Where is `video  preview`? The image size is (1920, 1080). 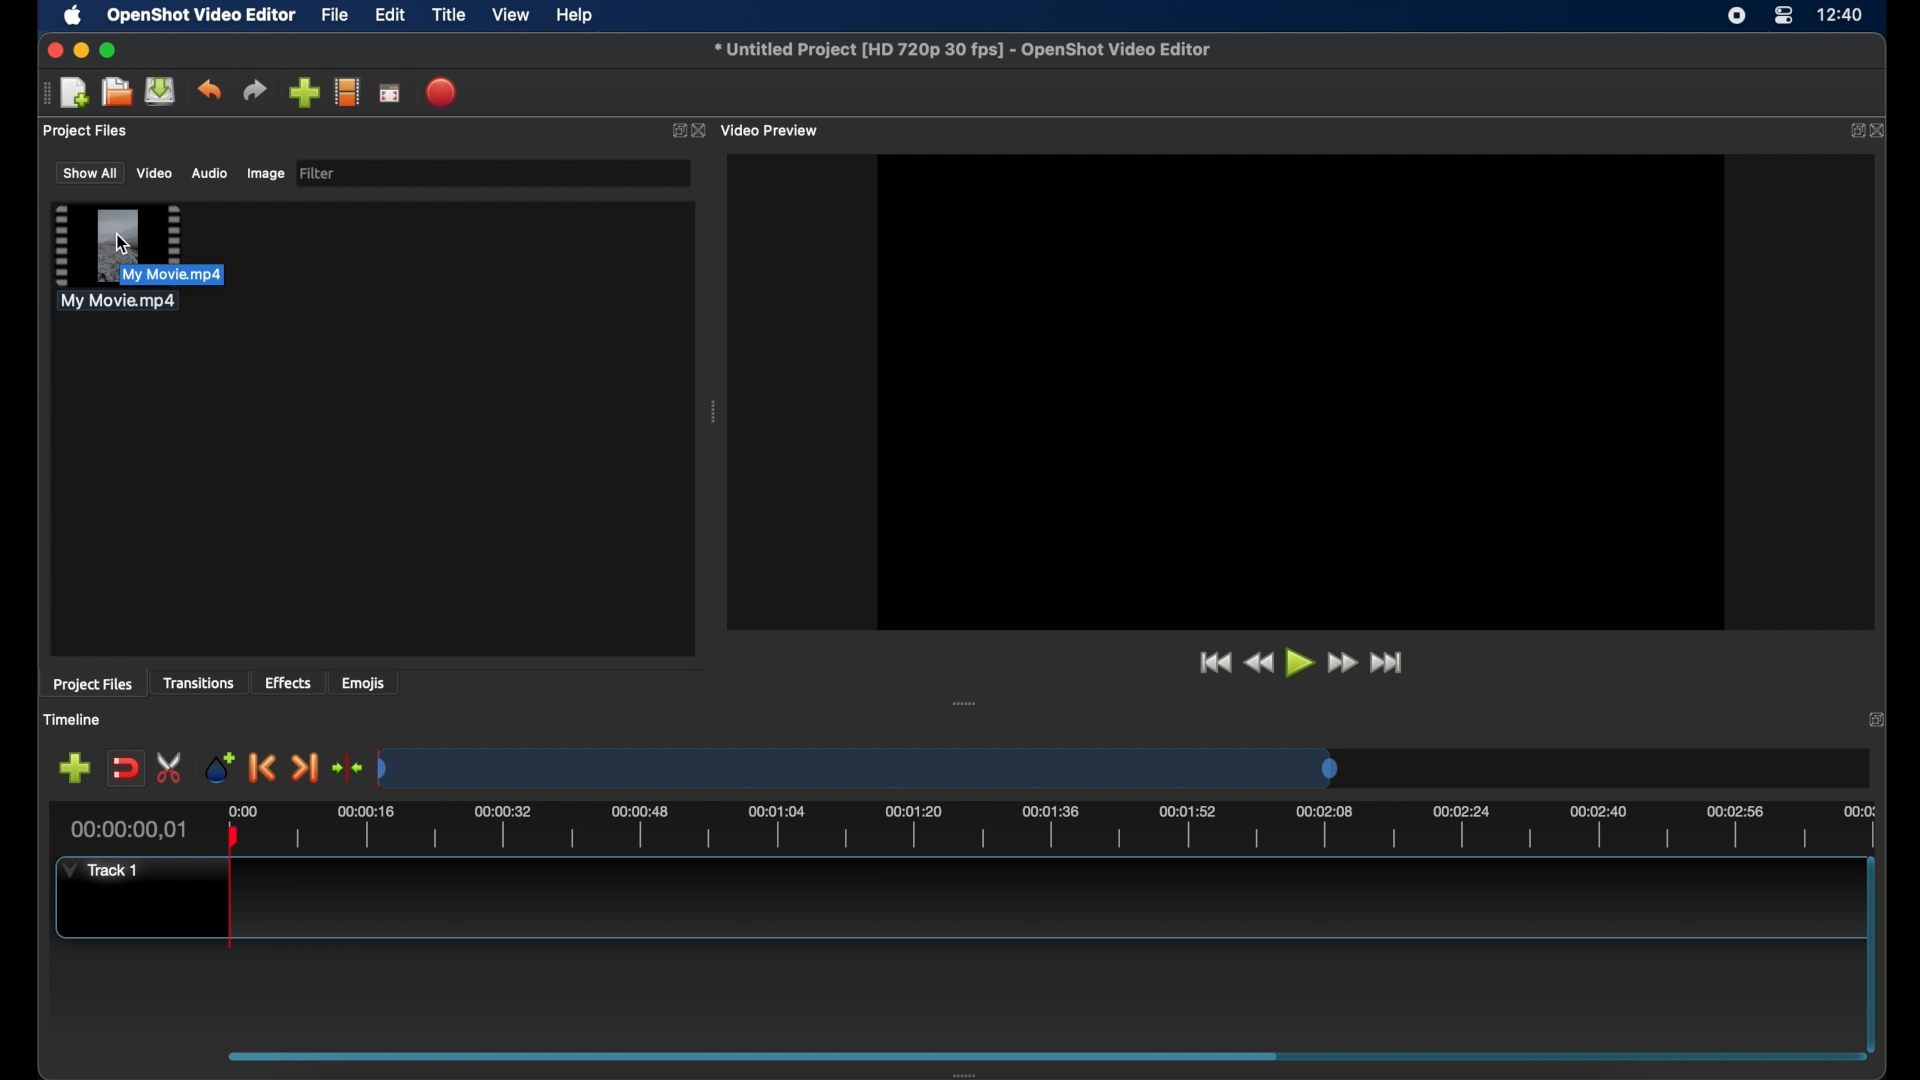 video  preview is located at coordinates (1322, 384).